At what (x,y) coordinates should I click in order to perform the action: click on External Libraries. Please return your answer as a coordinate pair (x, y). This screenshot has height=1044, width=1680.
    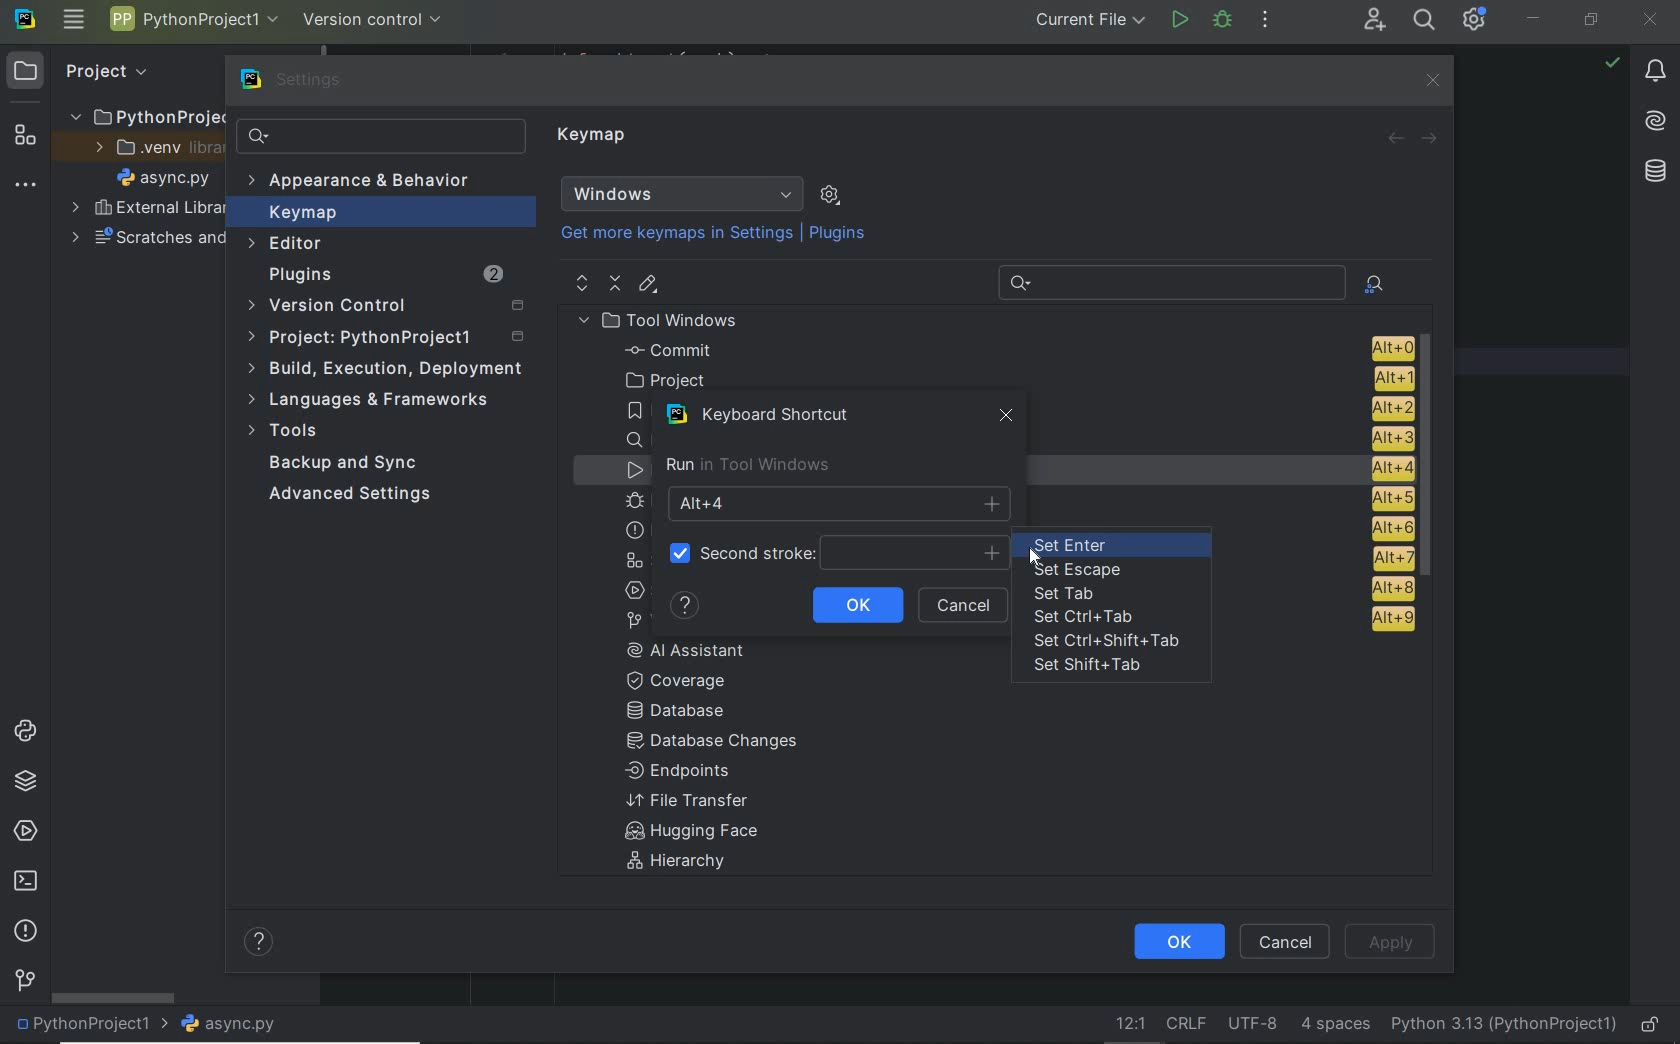
    Looking at the image, I should click on (143, 209).